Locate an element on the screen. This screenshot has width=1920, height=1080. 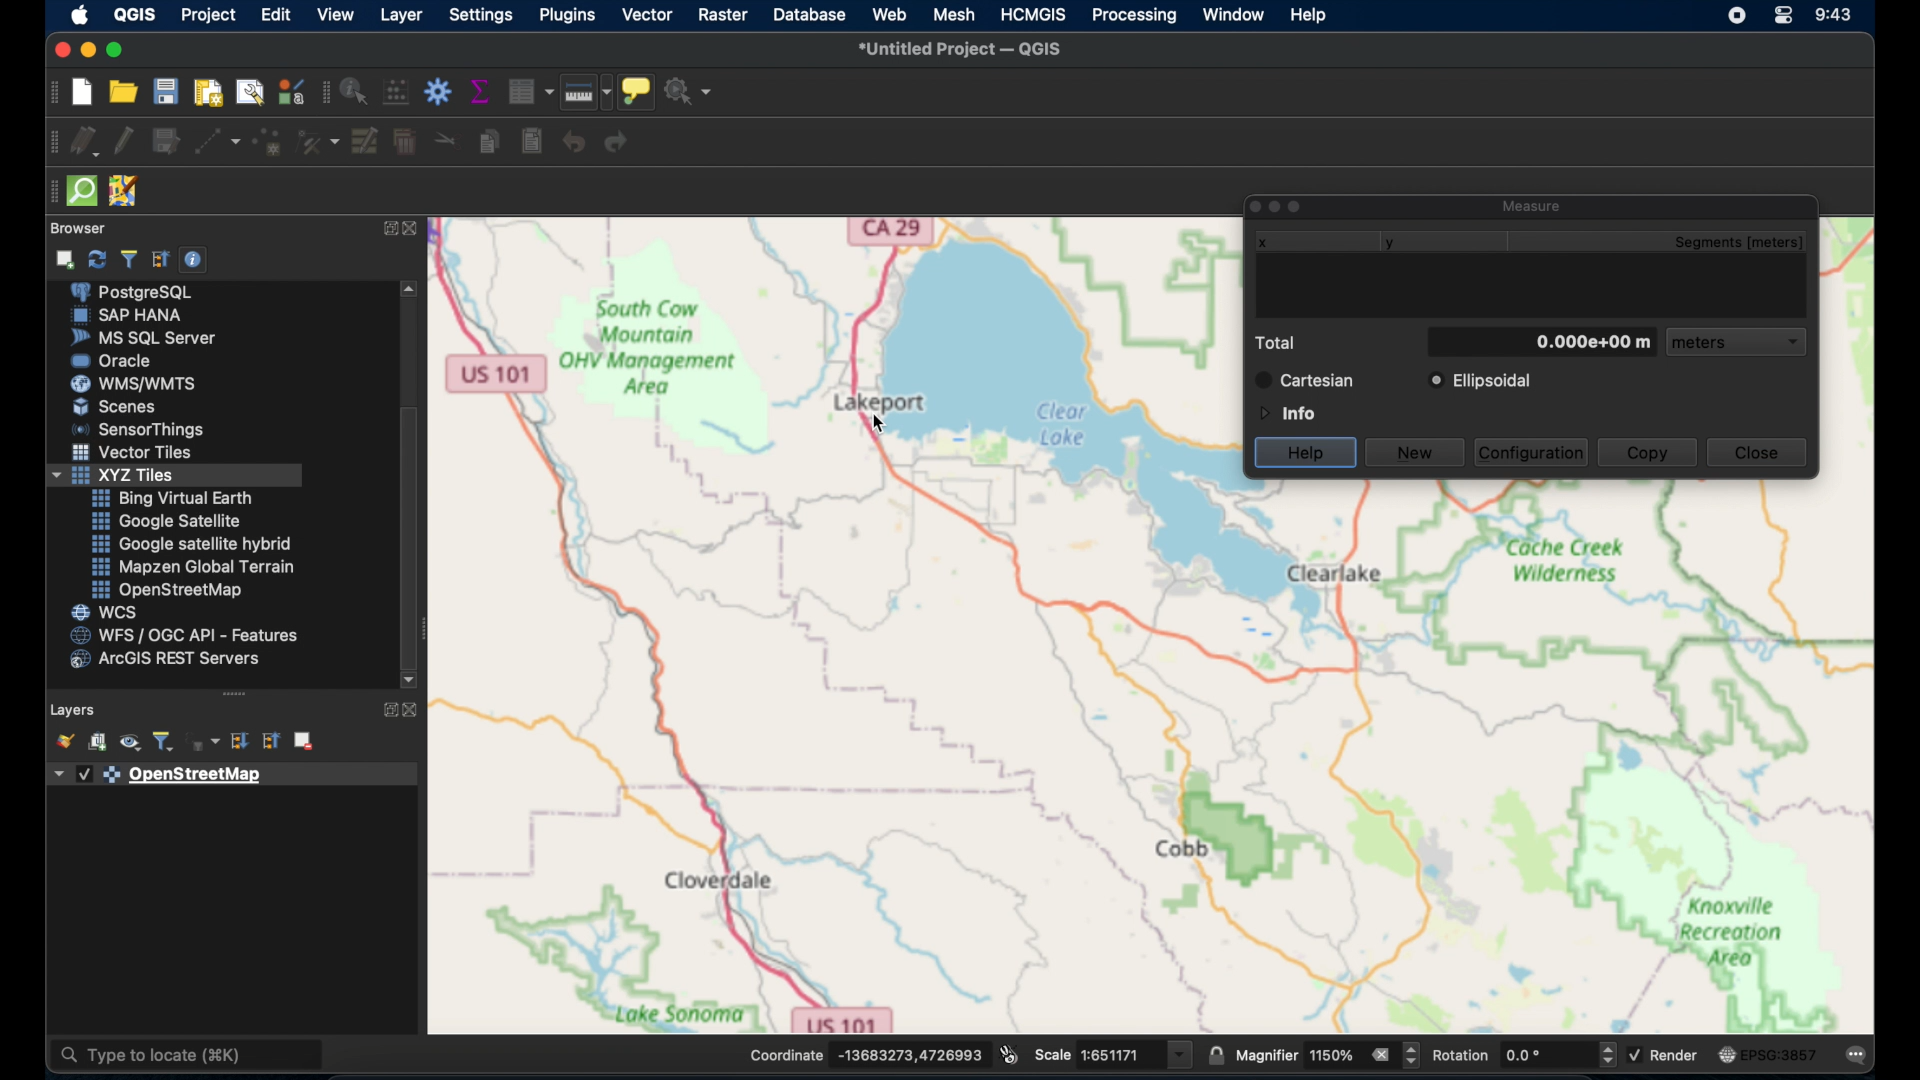
window is located at coordinates (1235, 15).